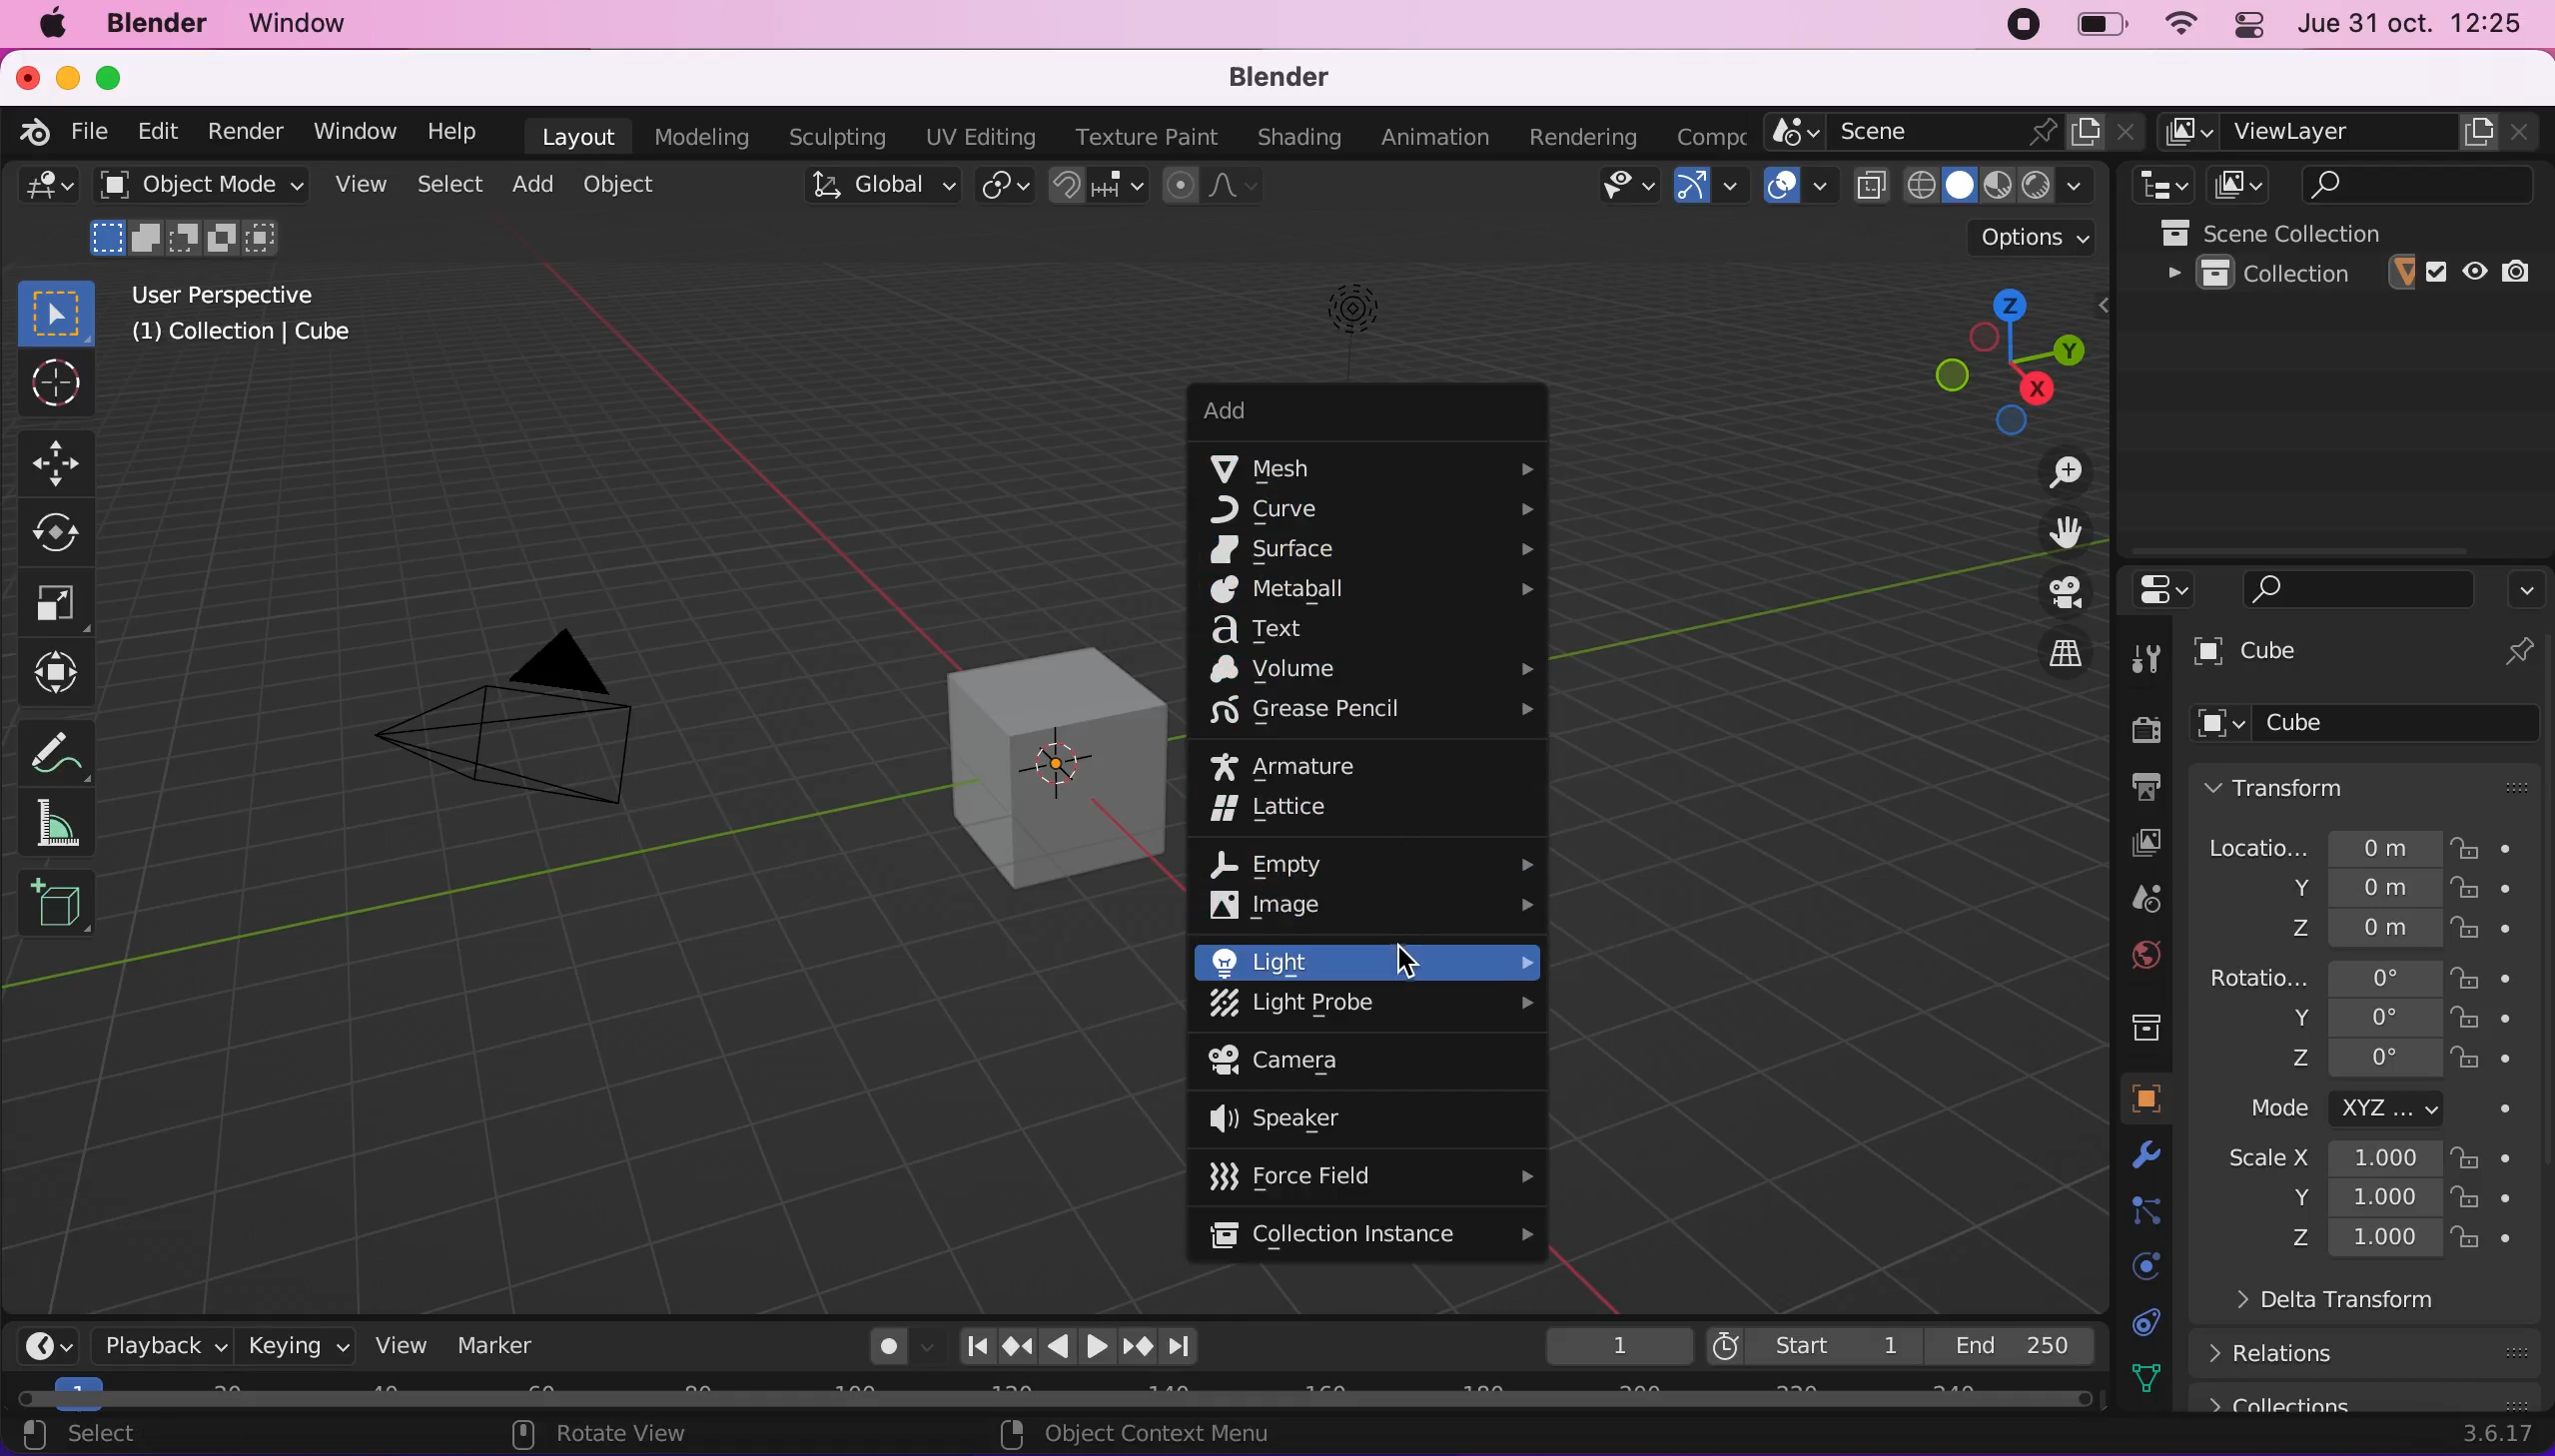  What do you see at coordinates (37, 134) in the screenshot?
I see `blender logo` at bounding box center [37, 134].